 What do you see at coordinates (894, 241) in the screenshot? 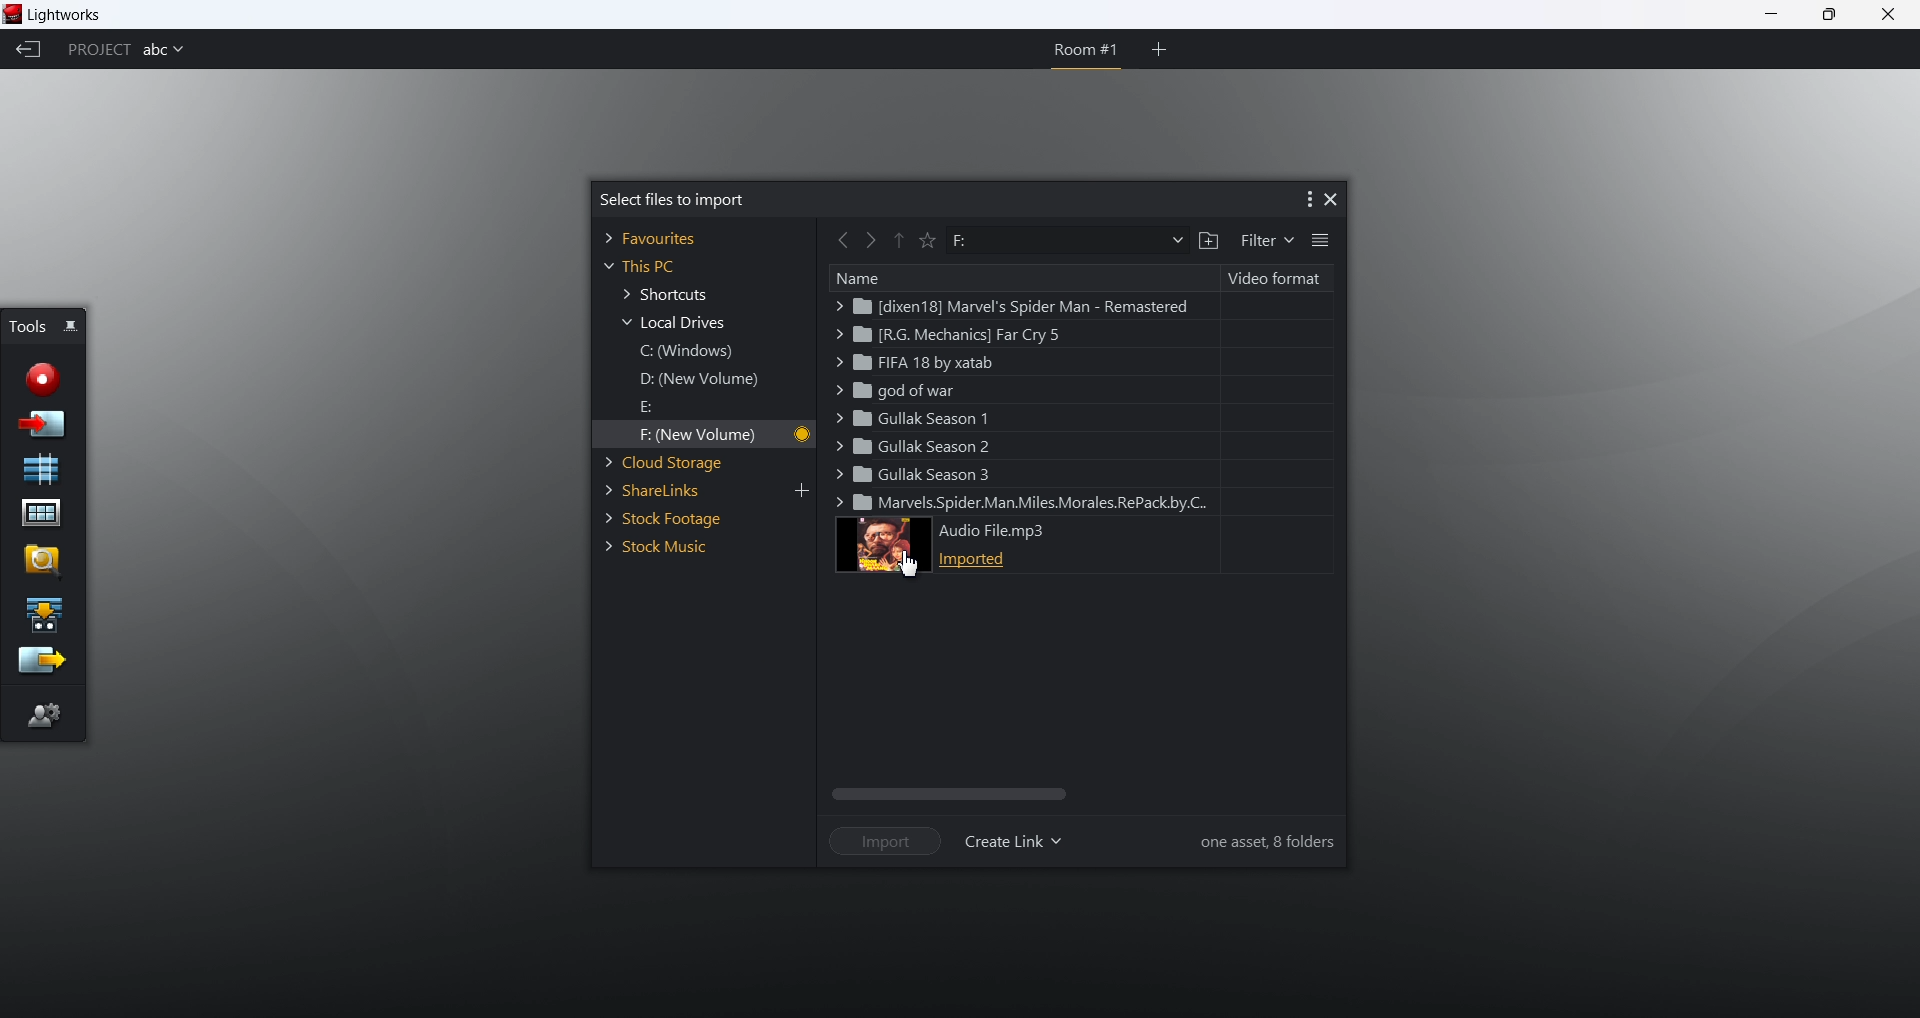
I see `previous` at bounding box center [894, 241].